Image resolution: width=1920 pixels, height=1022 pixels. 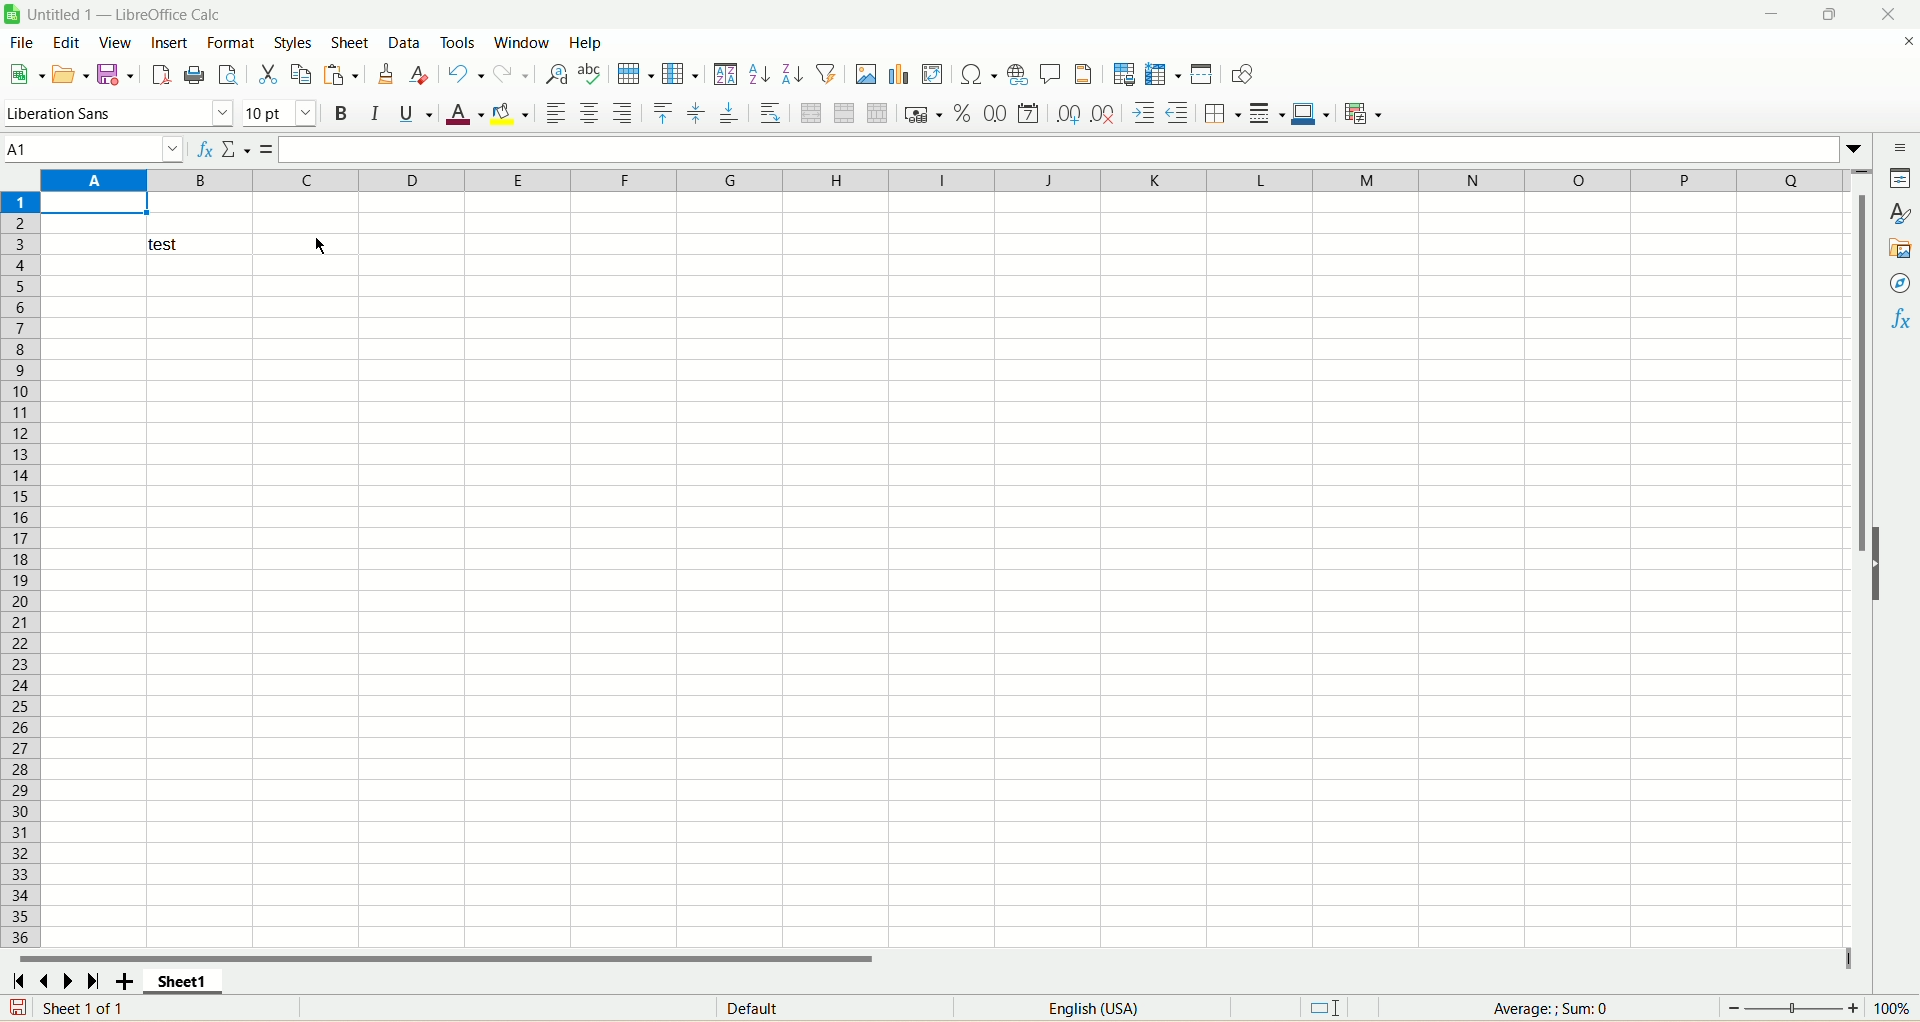 What do you see at coordinates (41, 980) in the screenshot?
I see `previous sheet` at bounding box center [41, 980].